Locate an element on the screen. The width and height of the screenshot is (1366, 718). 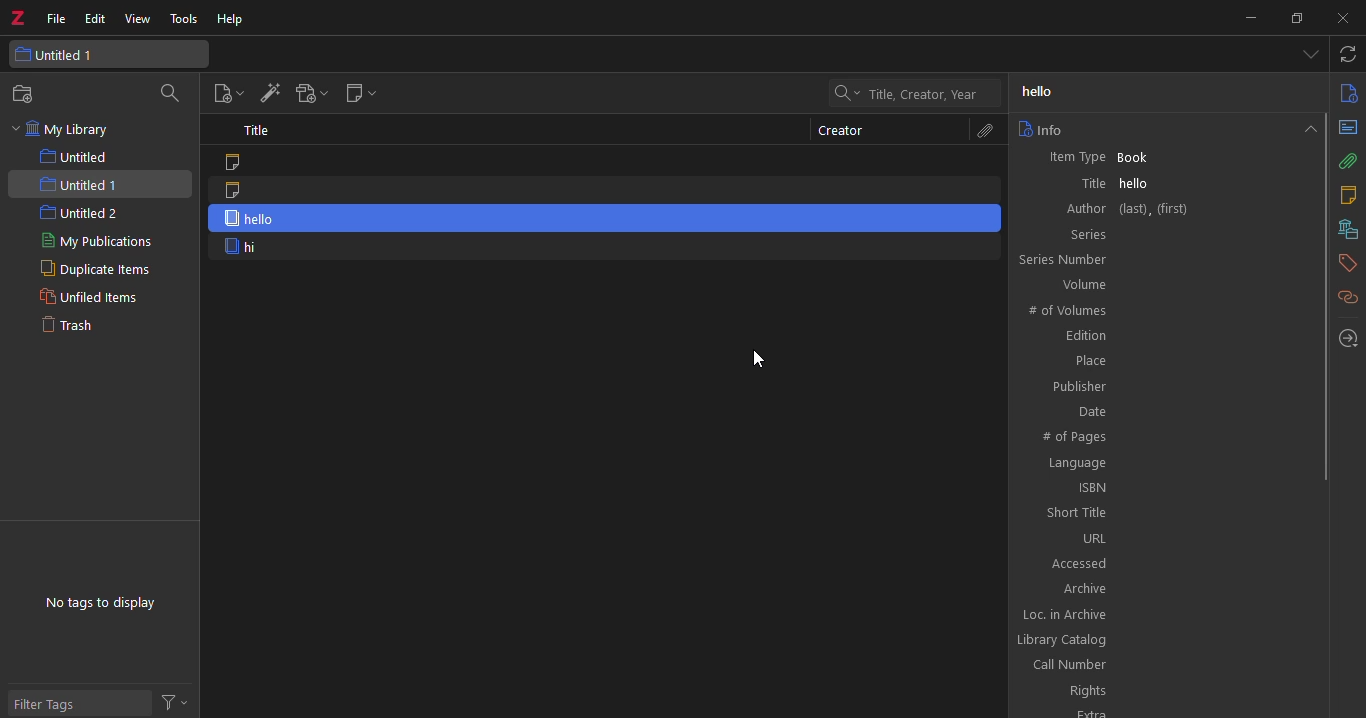
# of volumes is located at coordinates (1163, 309).